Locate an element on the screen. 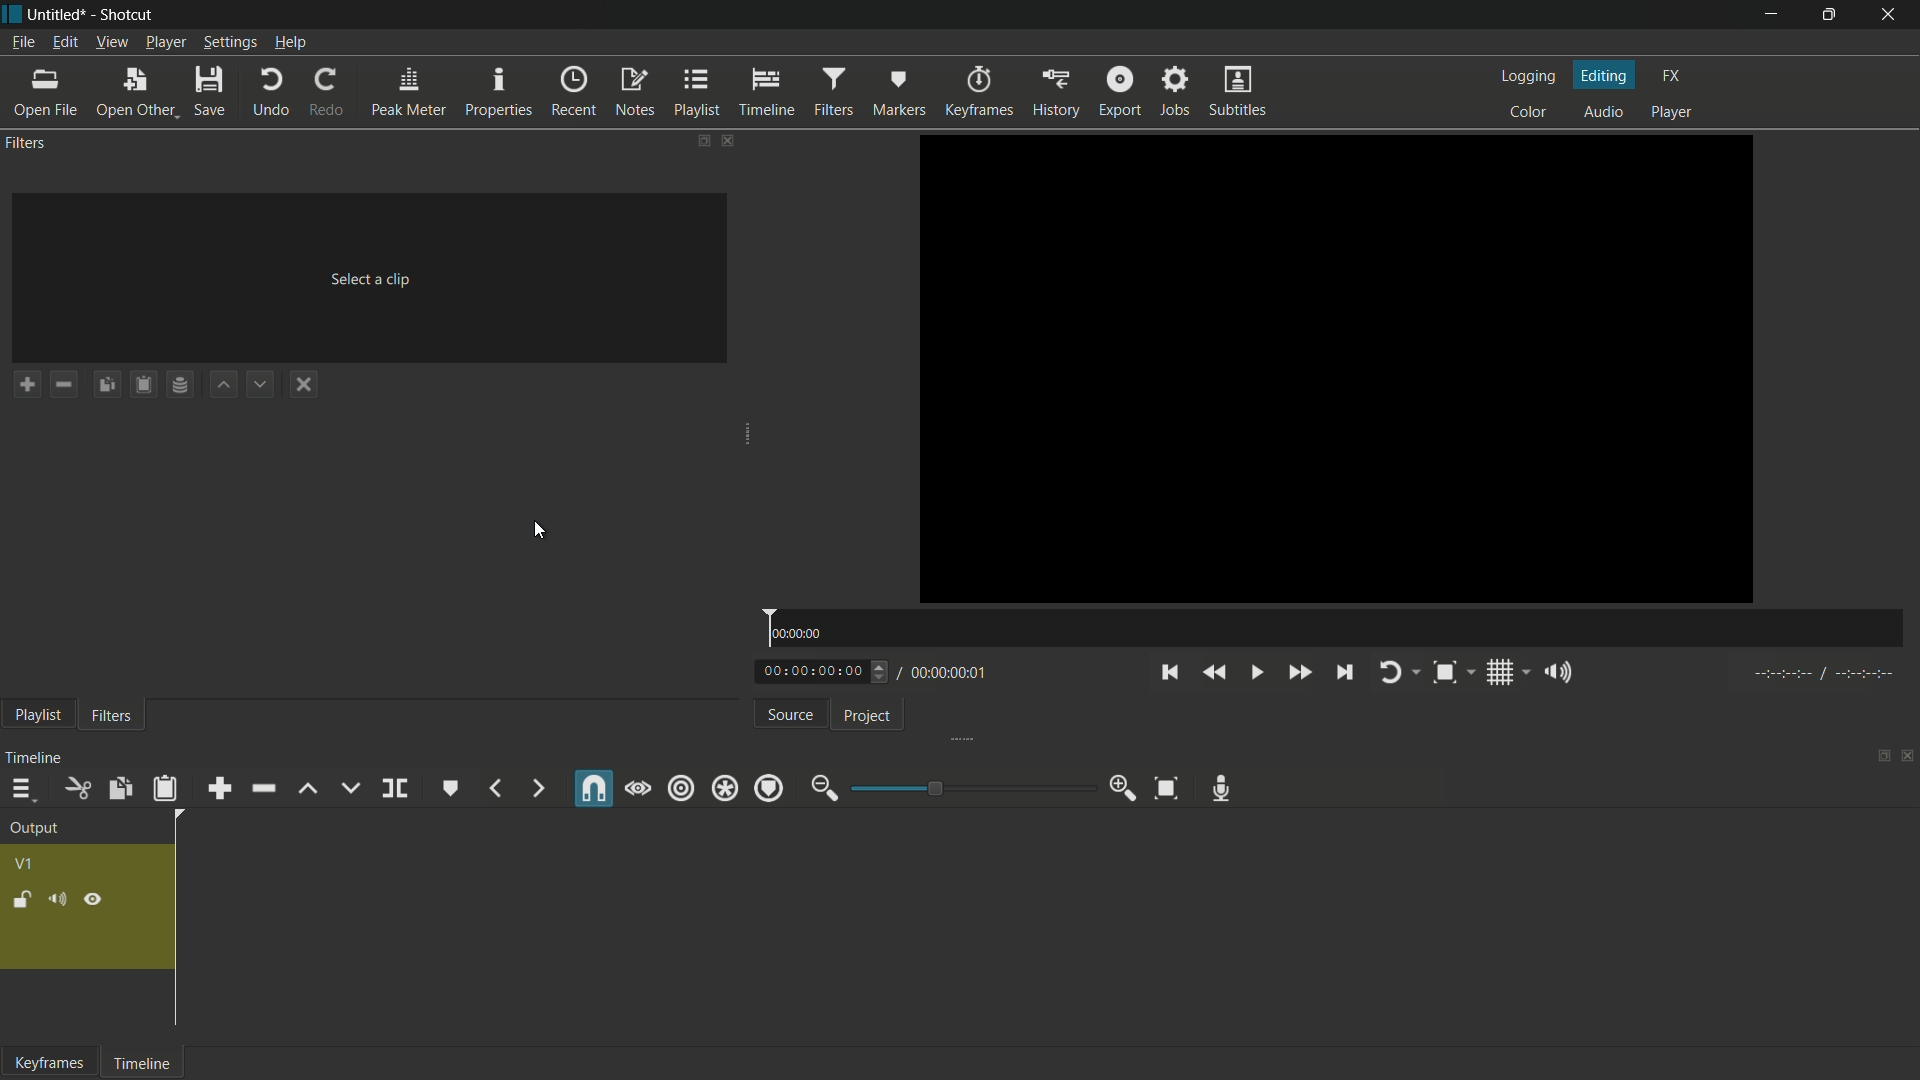 This screenshot has width=1920, height=1080. save filter set is located at coordinates (181, 383).